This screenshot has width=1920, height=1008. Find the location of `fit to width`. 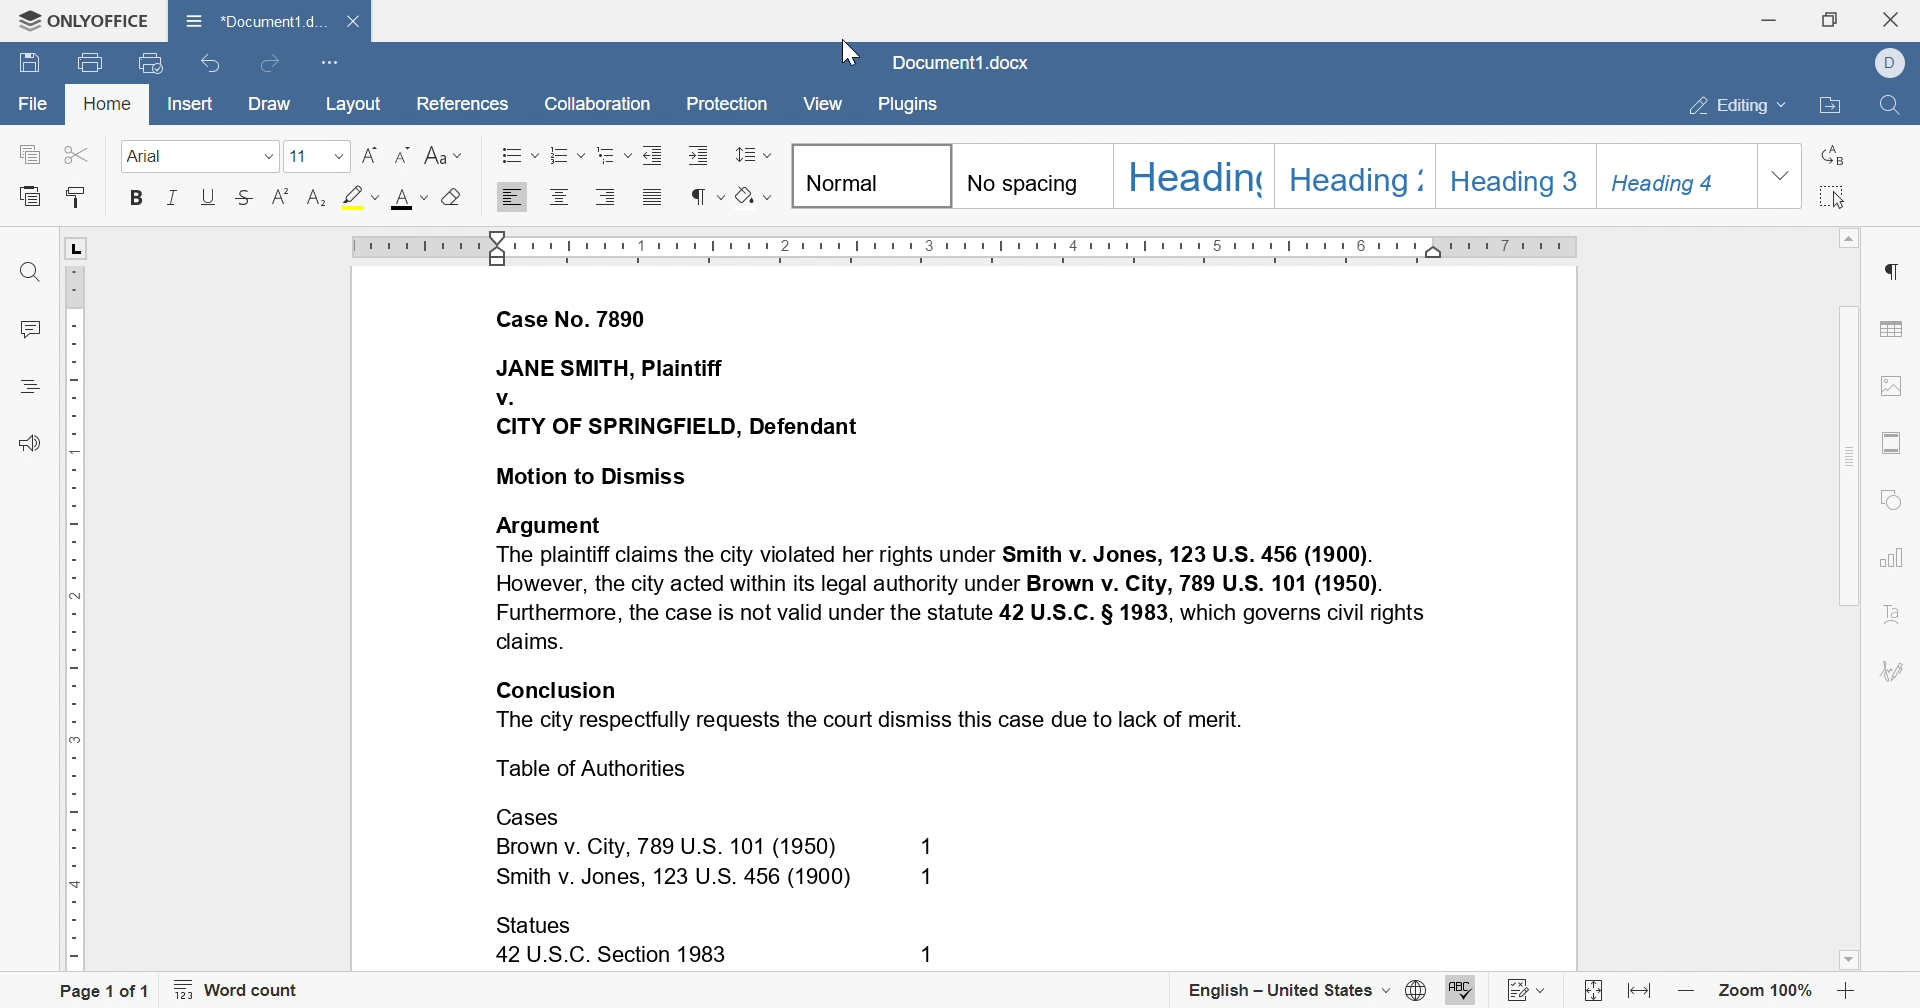

fit to width is located at coordinates (1639, 990).